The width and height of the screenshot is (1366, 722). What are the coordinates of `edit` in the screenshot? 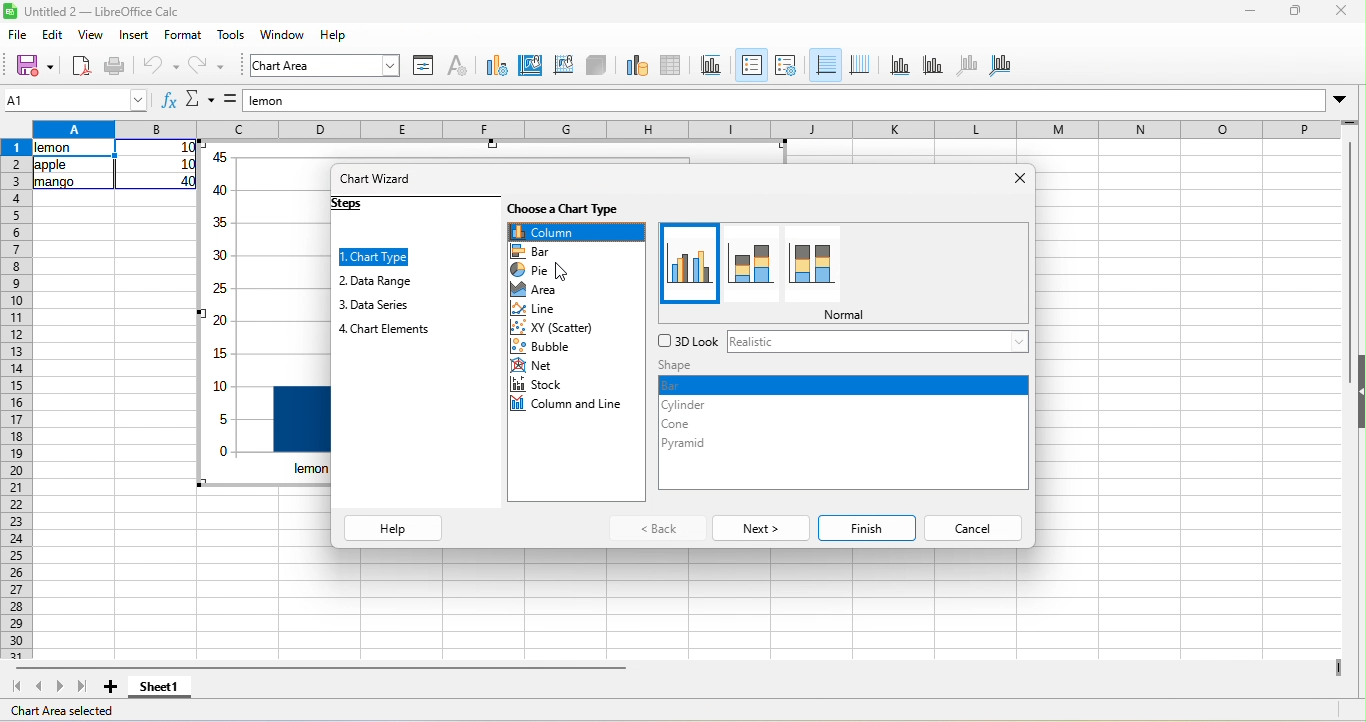 It's located at (52, 37).